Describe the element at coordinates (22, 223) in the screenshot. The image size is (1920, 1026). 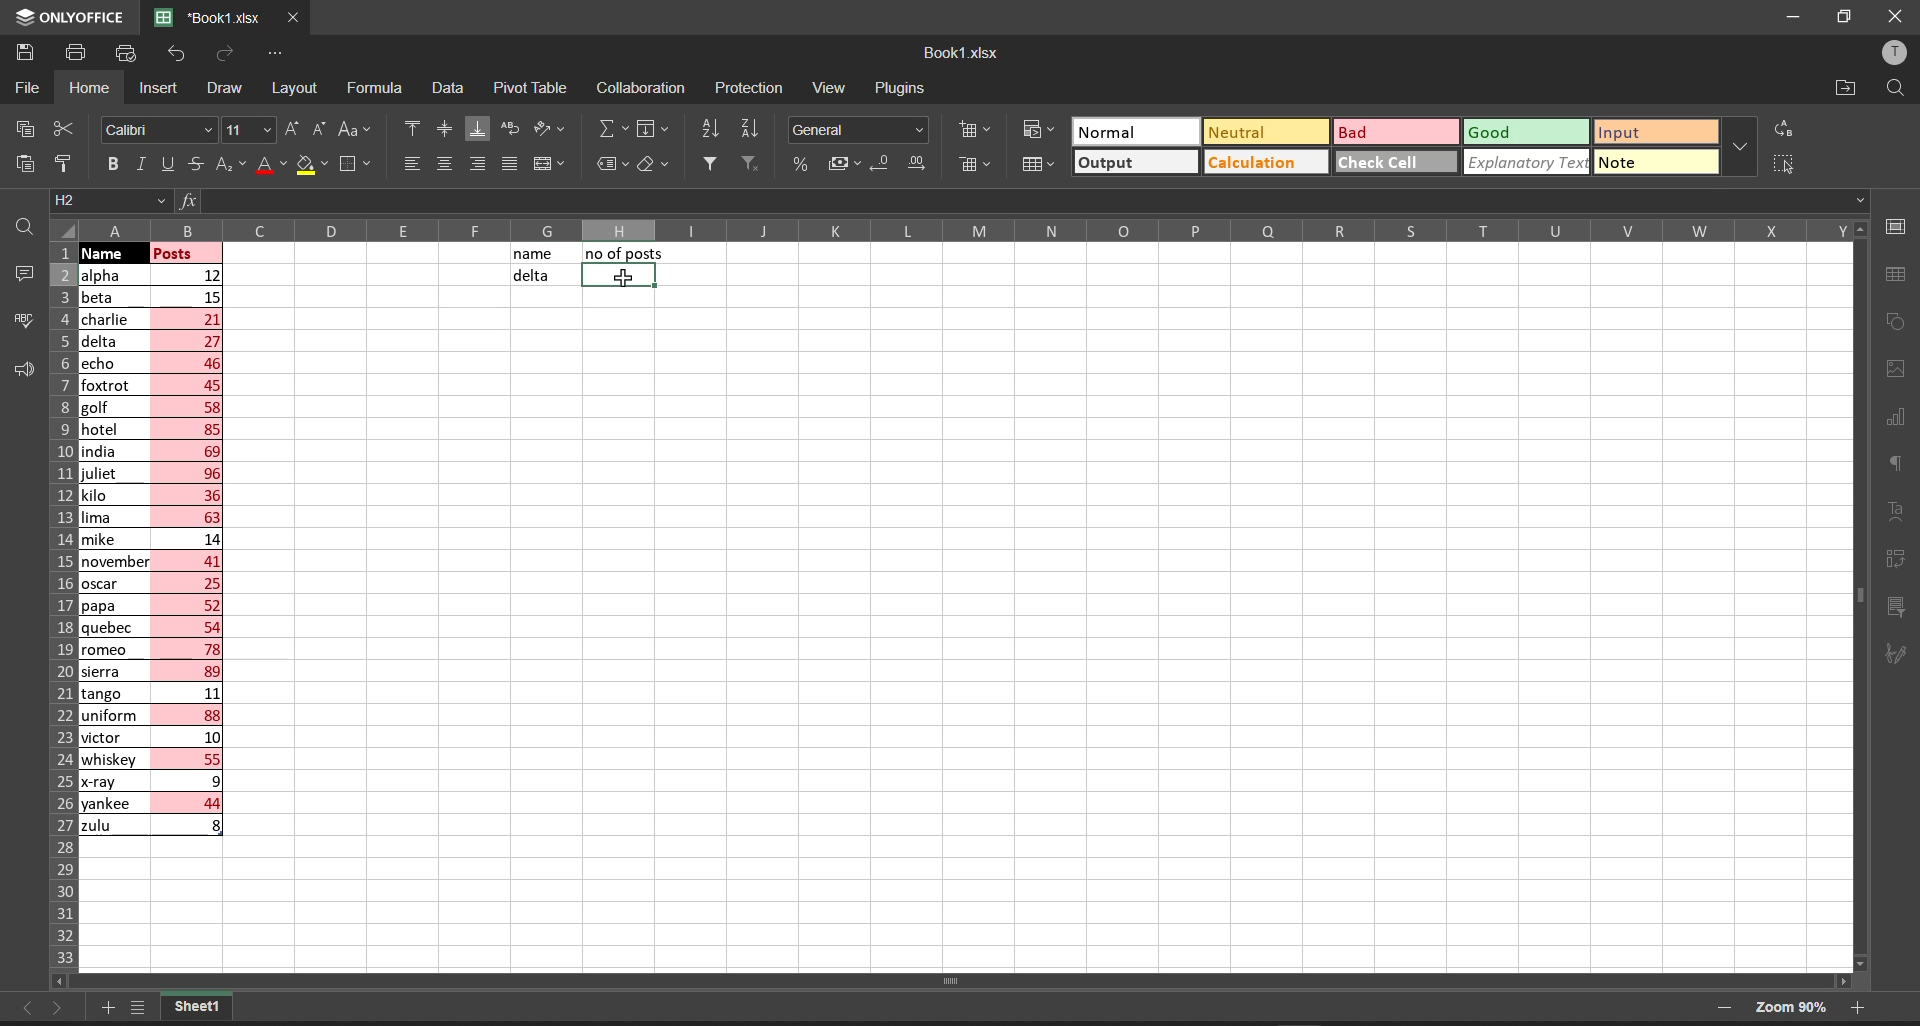
I see `find` at that location.